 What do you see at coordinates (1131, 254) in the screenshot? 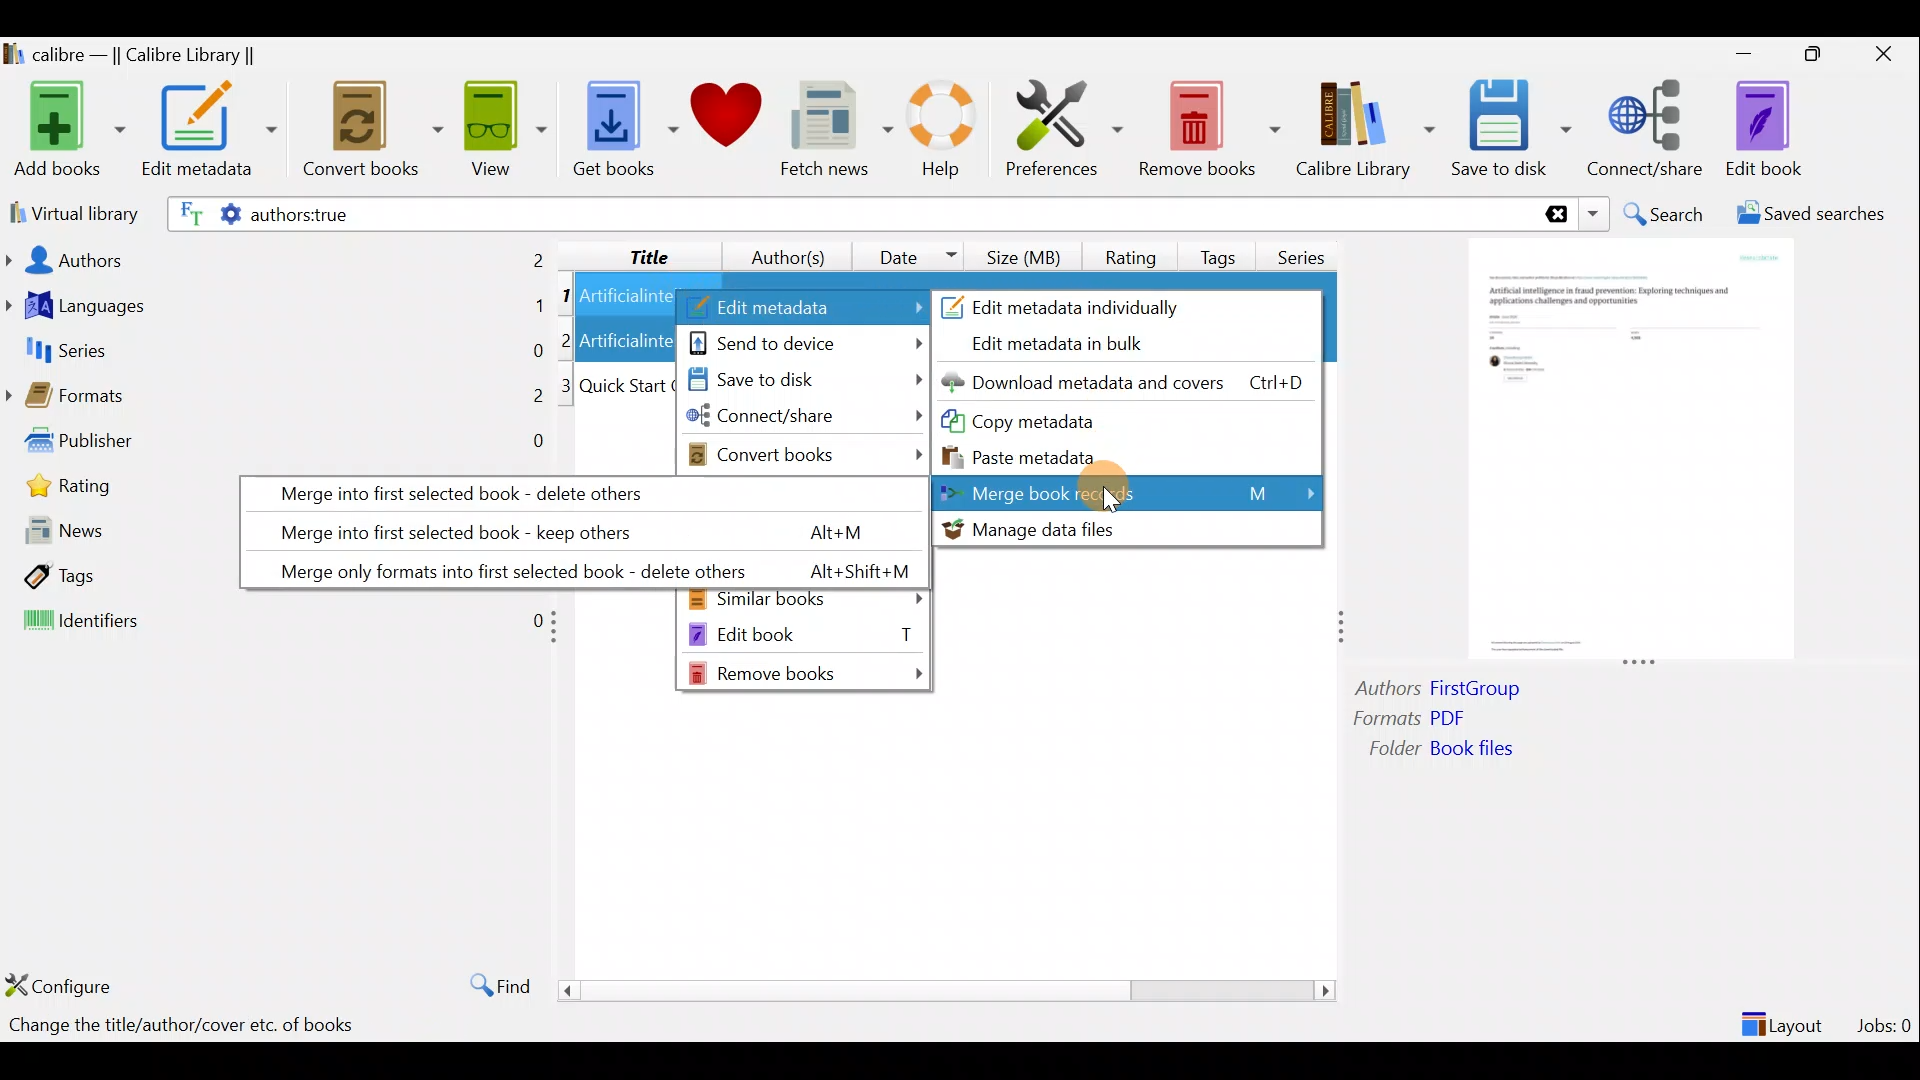
I see `Rating` at bounding box center [1131, 254].